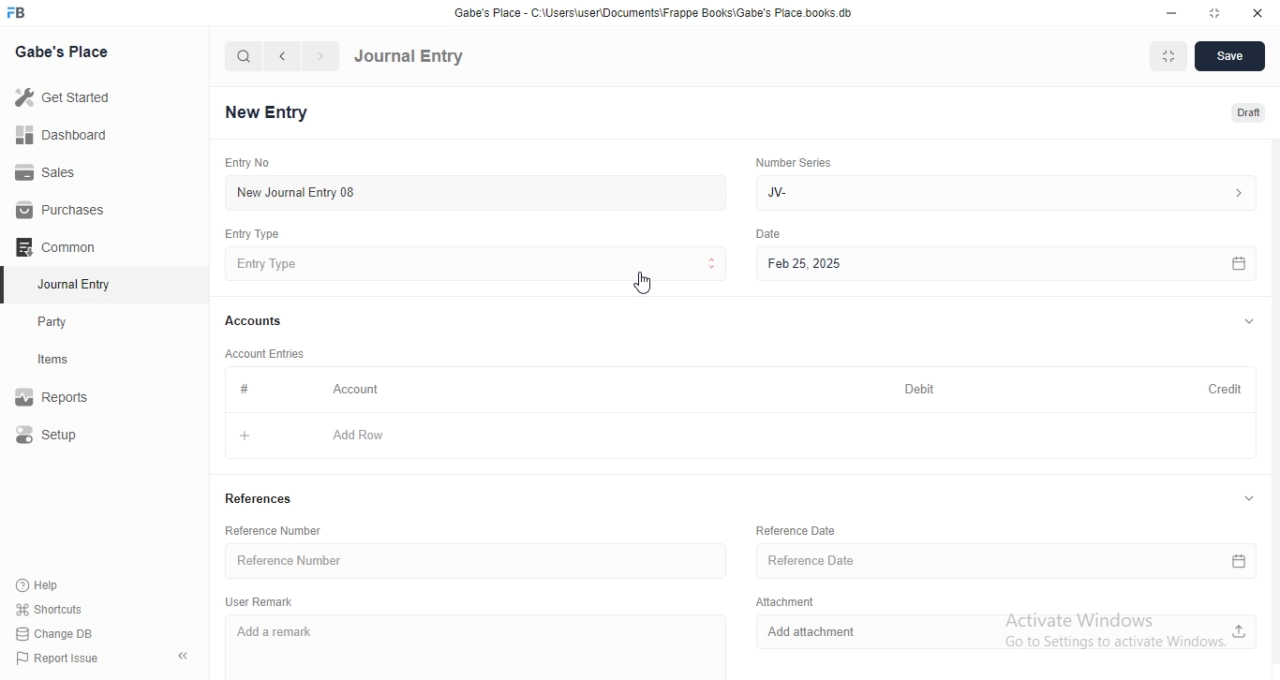  Describe the element at coordinates (1009, 633) in the screenshot. I see `Add attachment` at that location.